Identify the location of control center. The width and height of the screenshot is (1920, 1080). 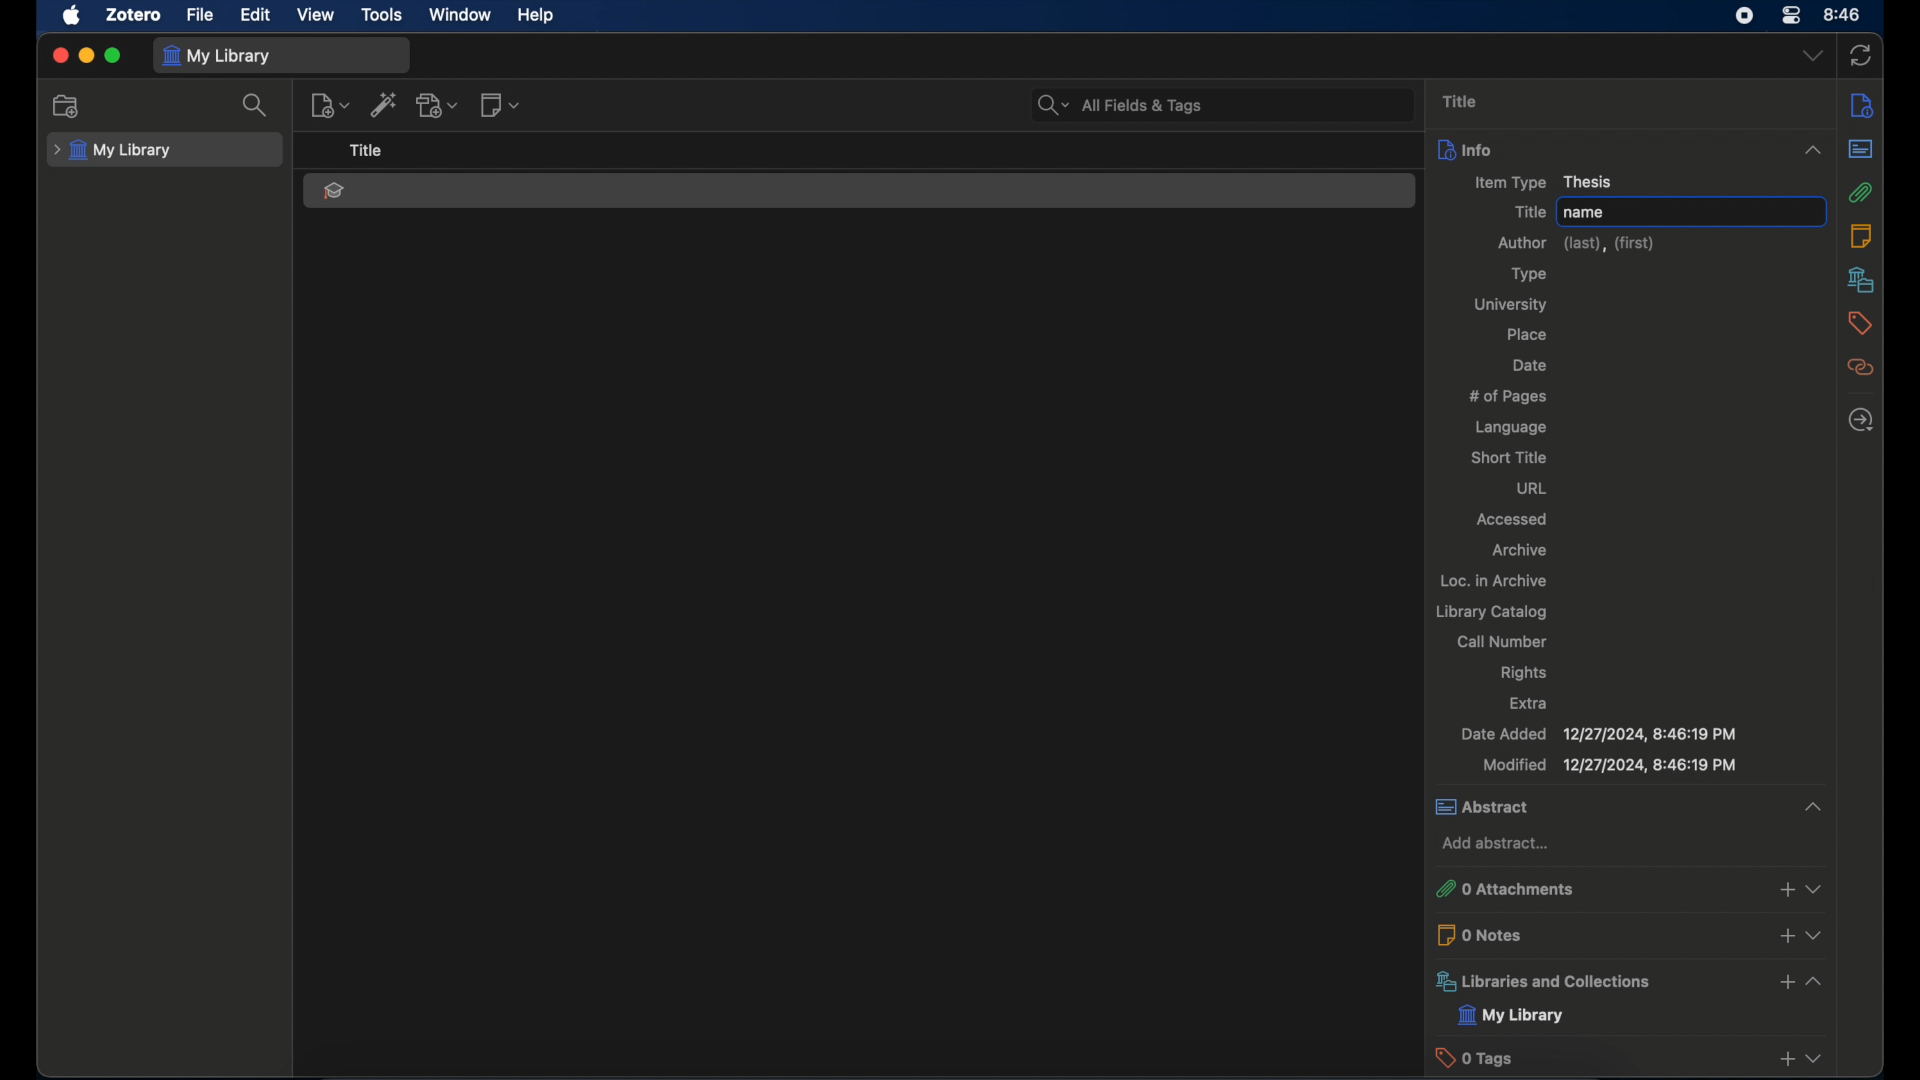
(1790, 16).